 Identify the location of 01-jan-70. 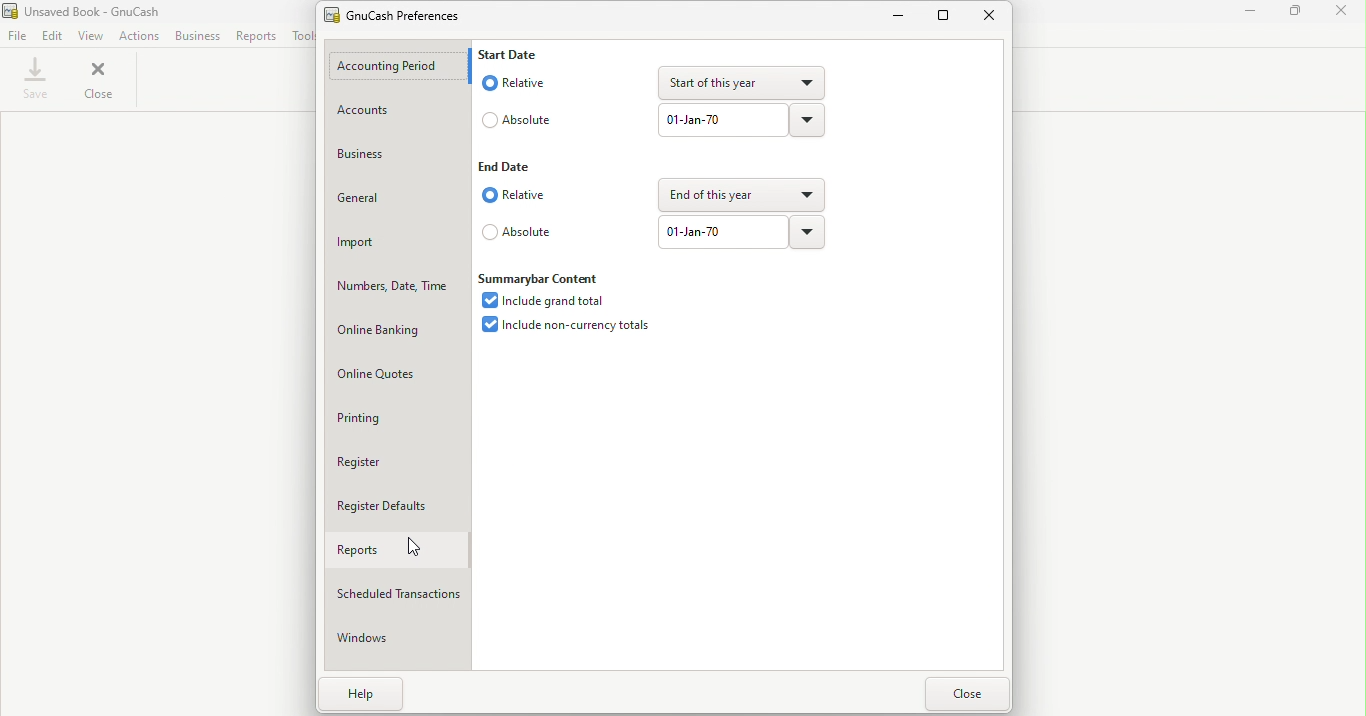
(724, 232).